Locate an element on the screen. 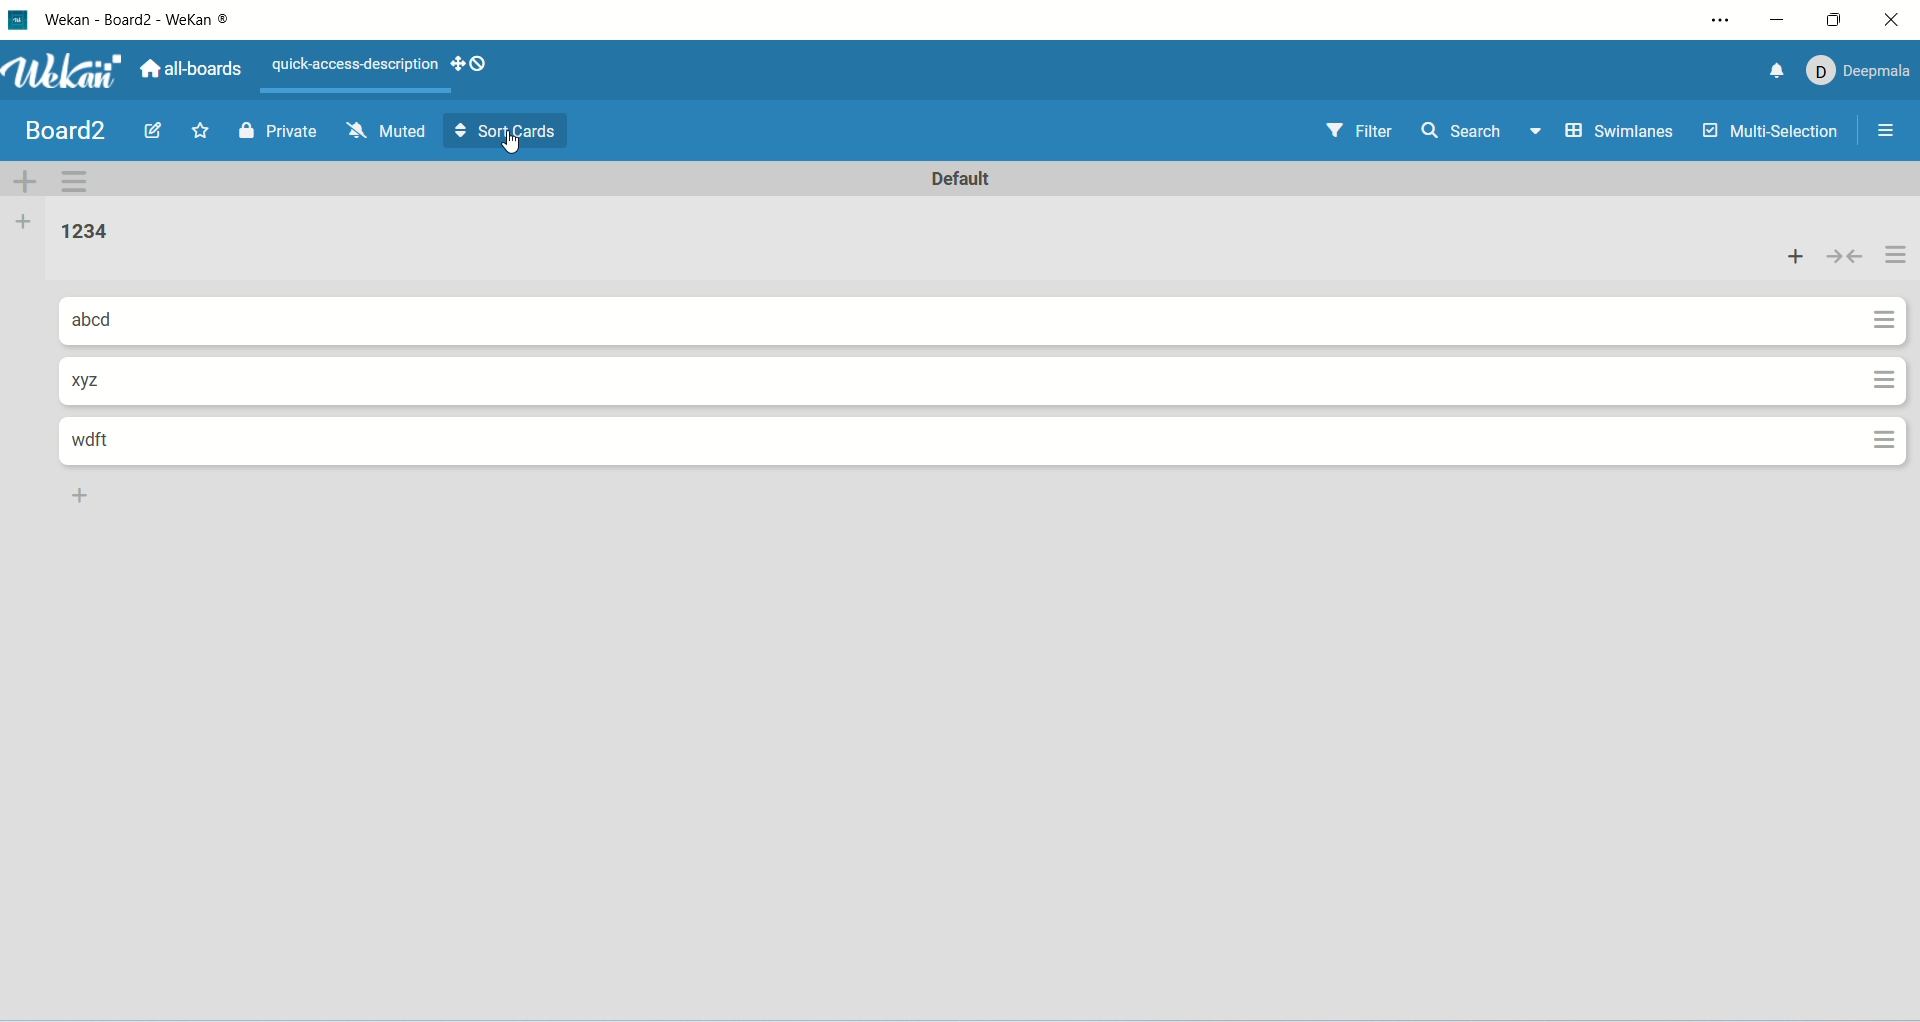  minimize is located at coordinates (1777, 18).